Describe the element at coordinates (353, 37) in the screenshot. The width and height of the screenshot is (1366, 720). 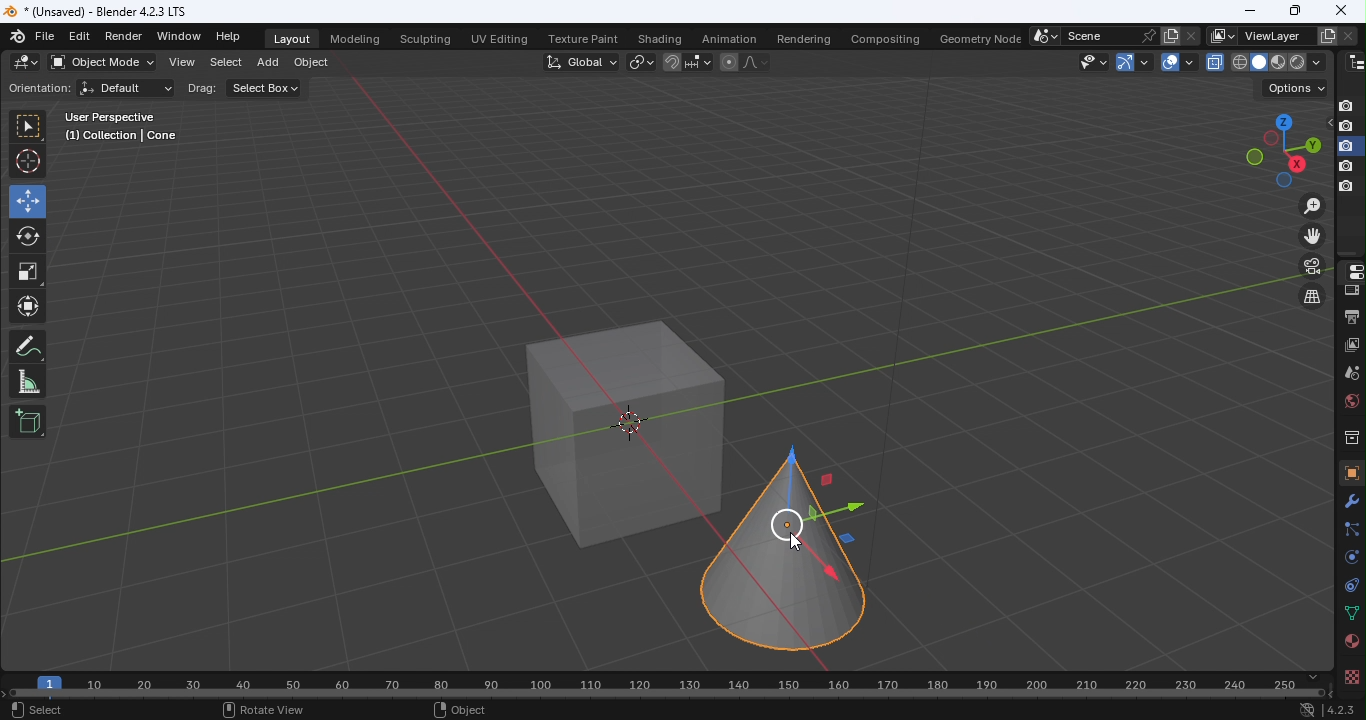
I see `Modeling` at that location.